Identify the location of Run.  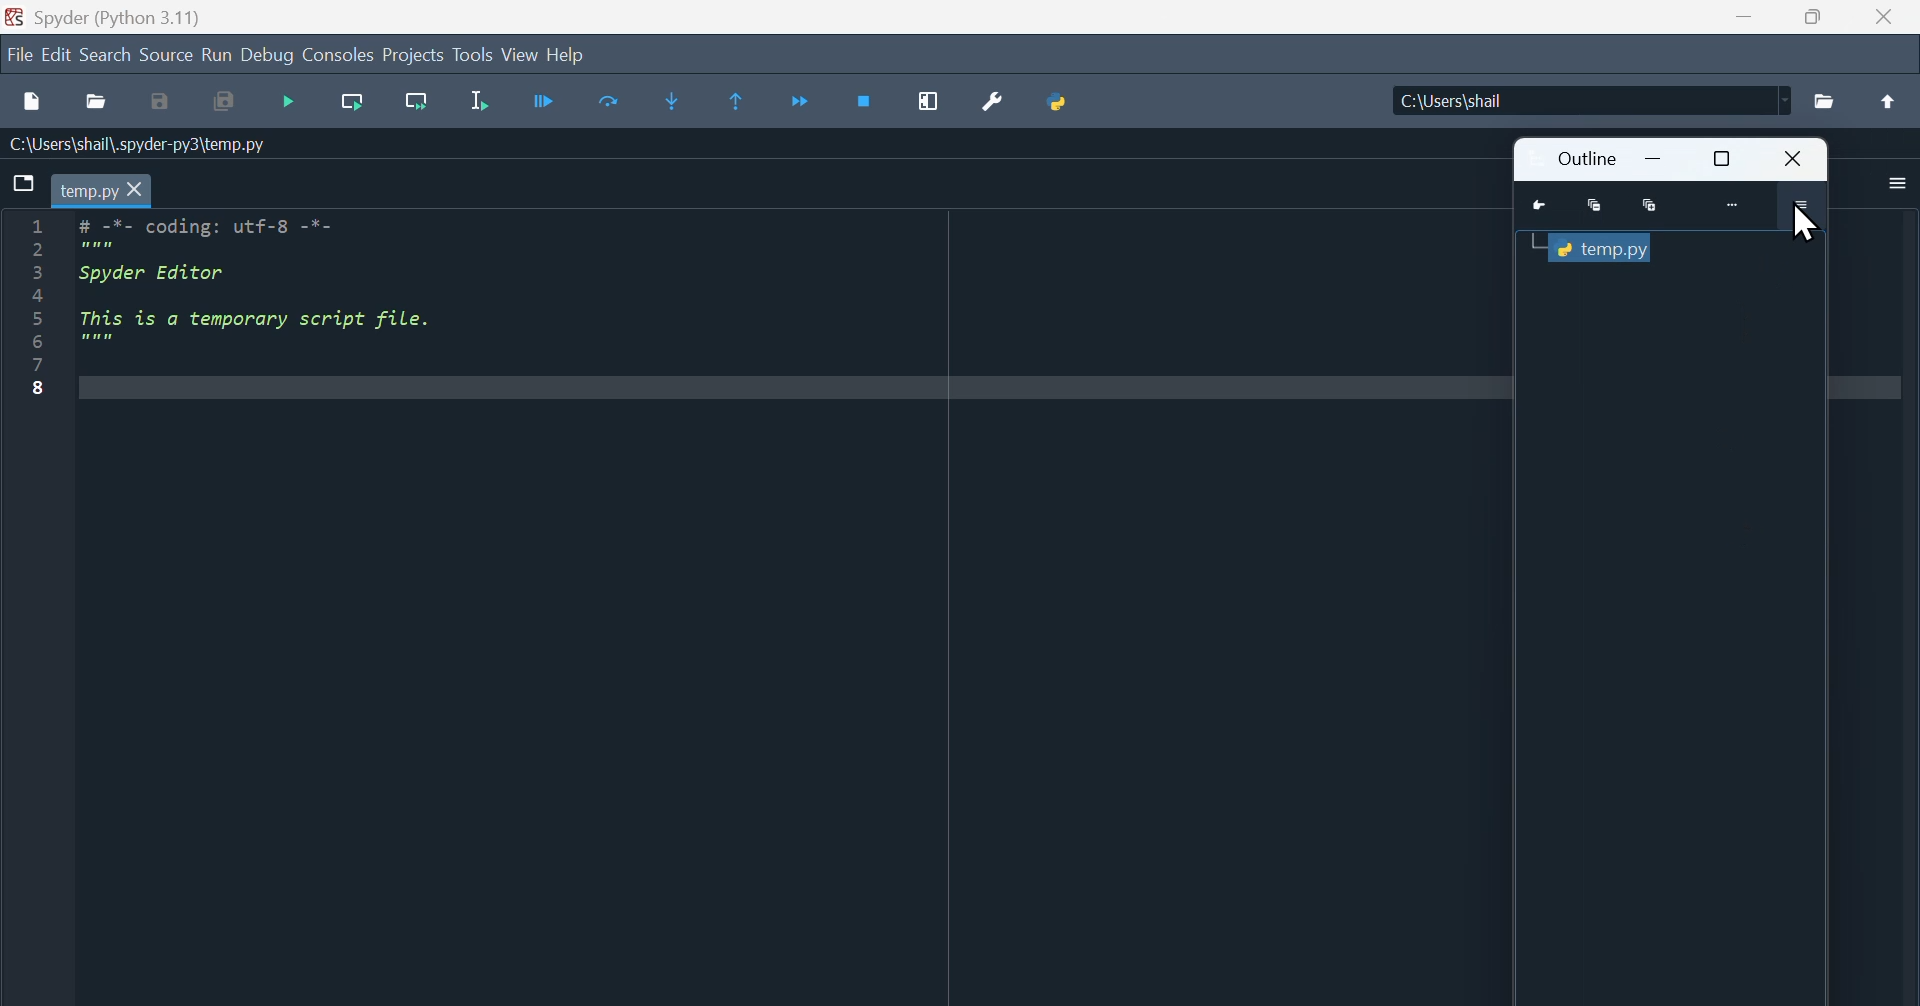
(217, 53).